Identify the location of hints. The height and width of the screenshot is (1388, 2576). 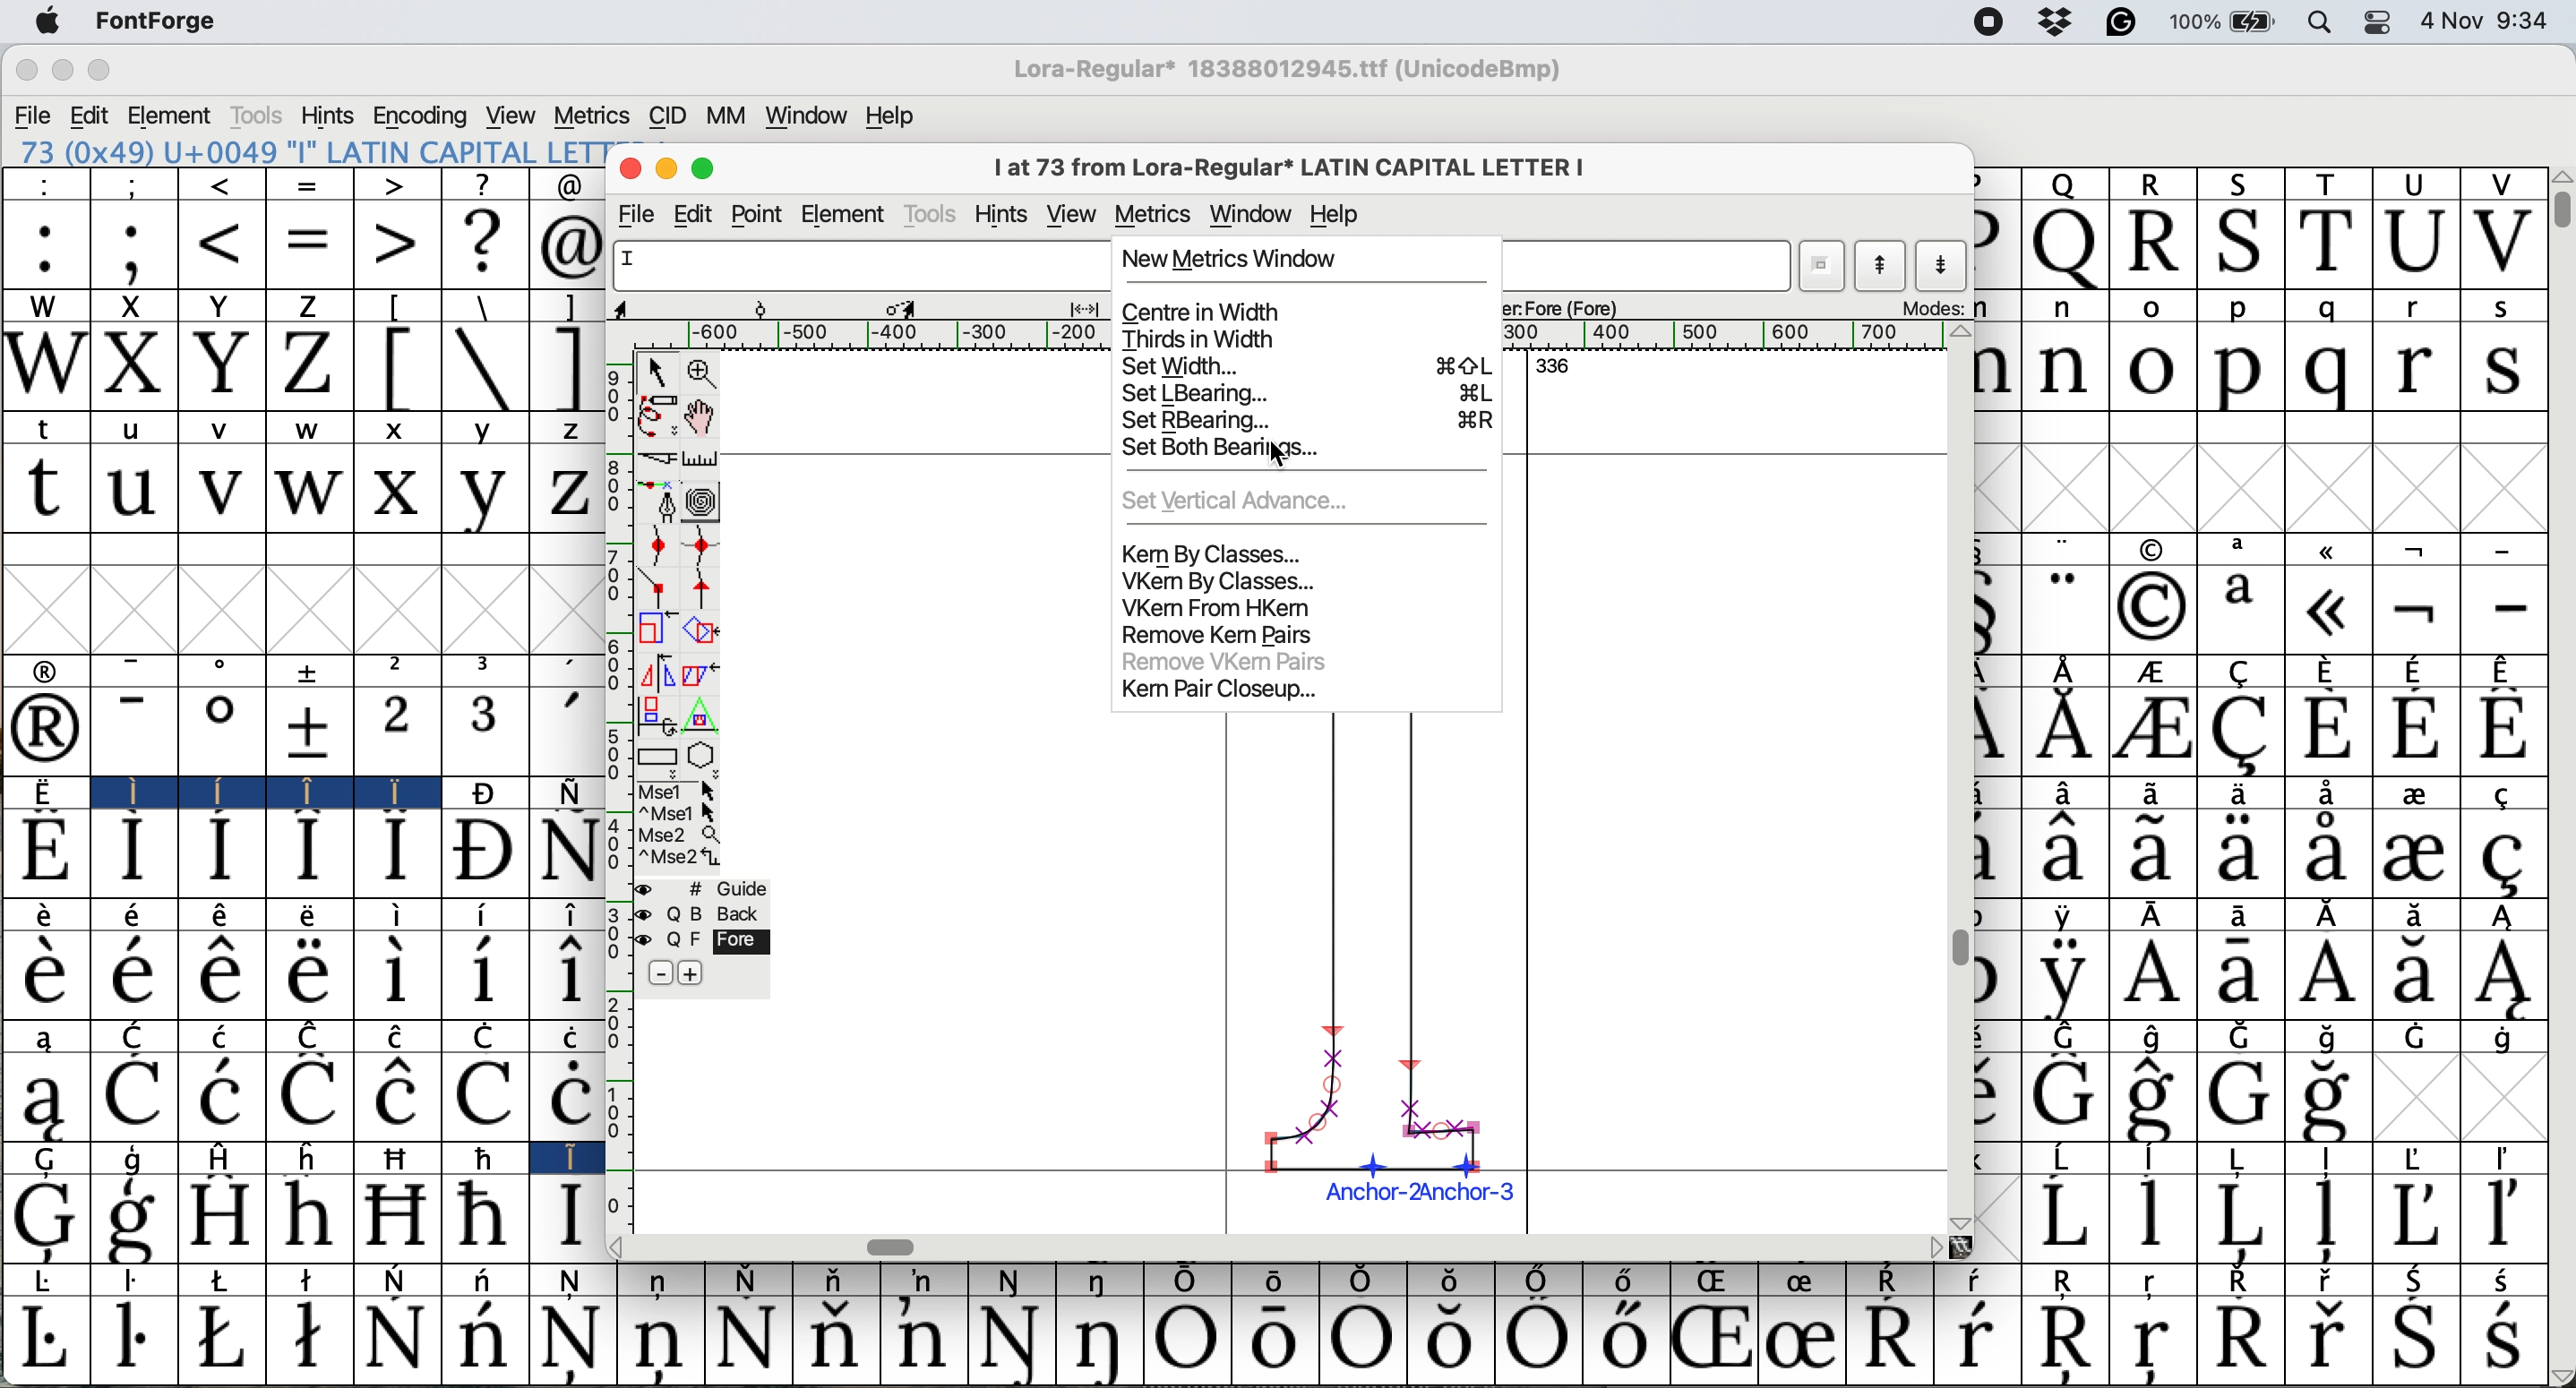
(330, 116).